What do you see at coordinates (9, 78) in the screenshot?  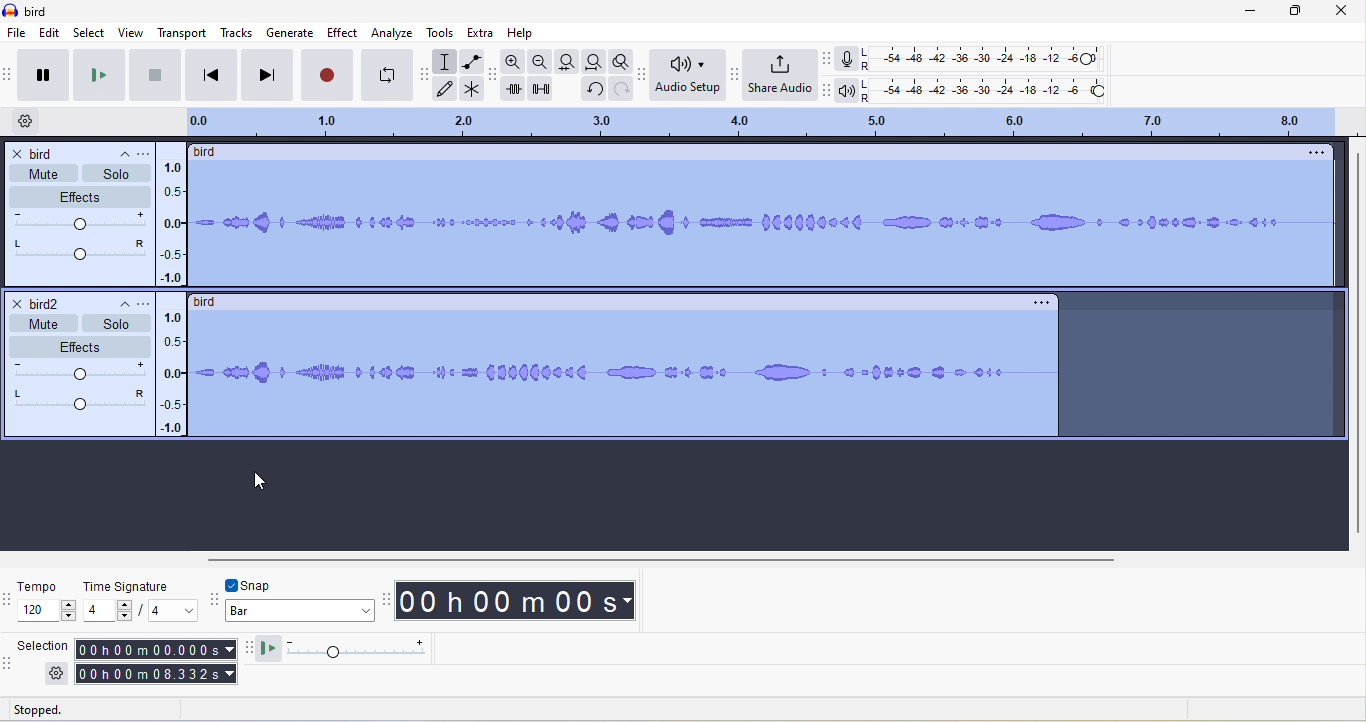 I see `audacity transport toolbar` at bounding box center [9, 78].